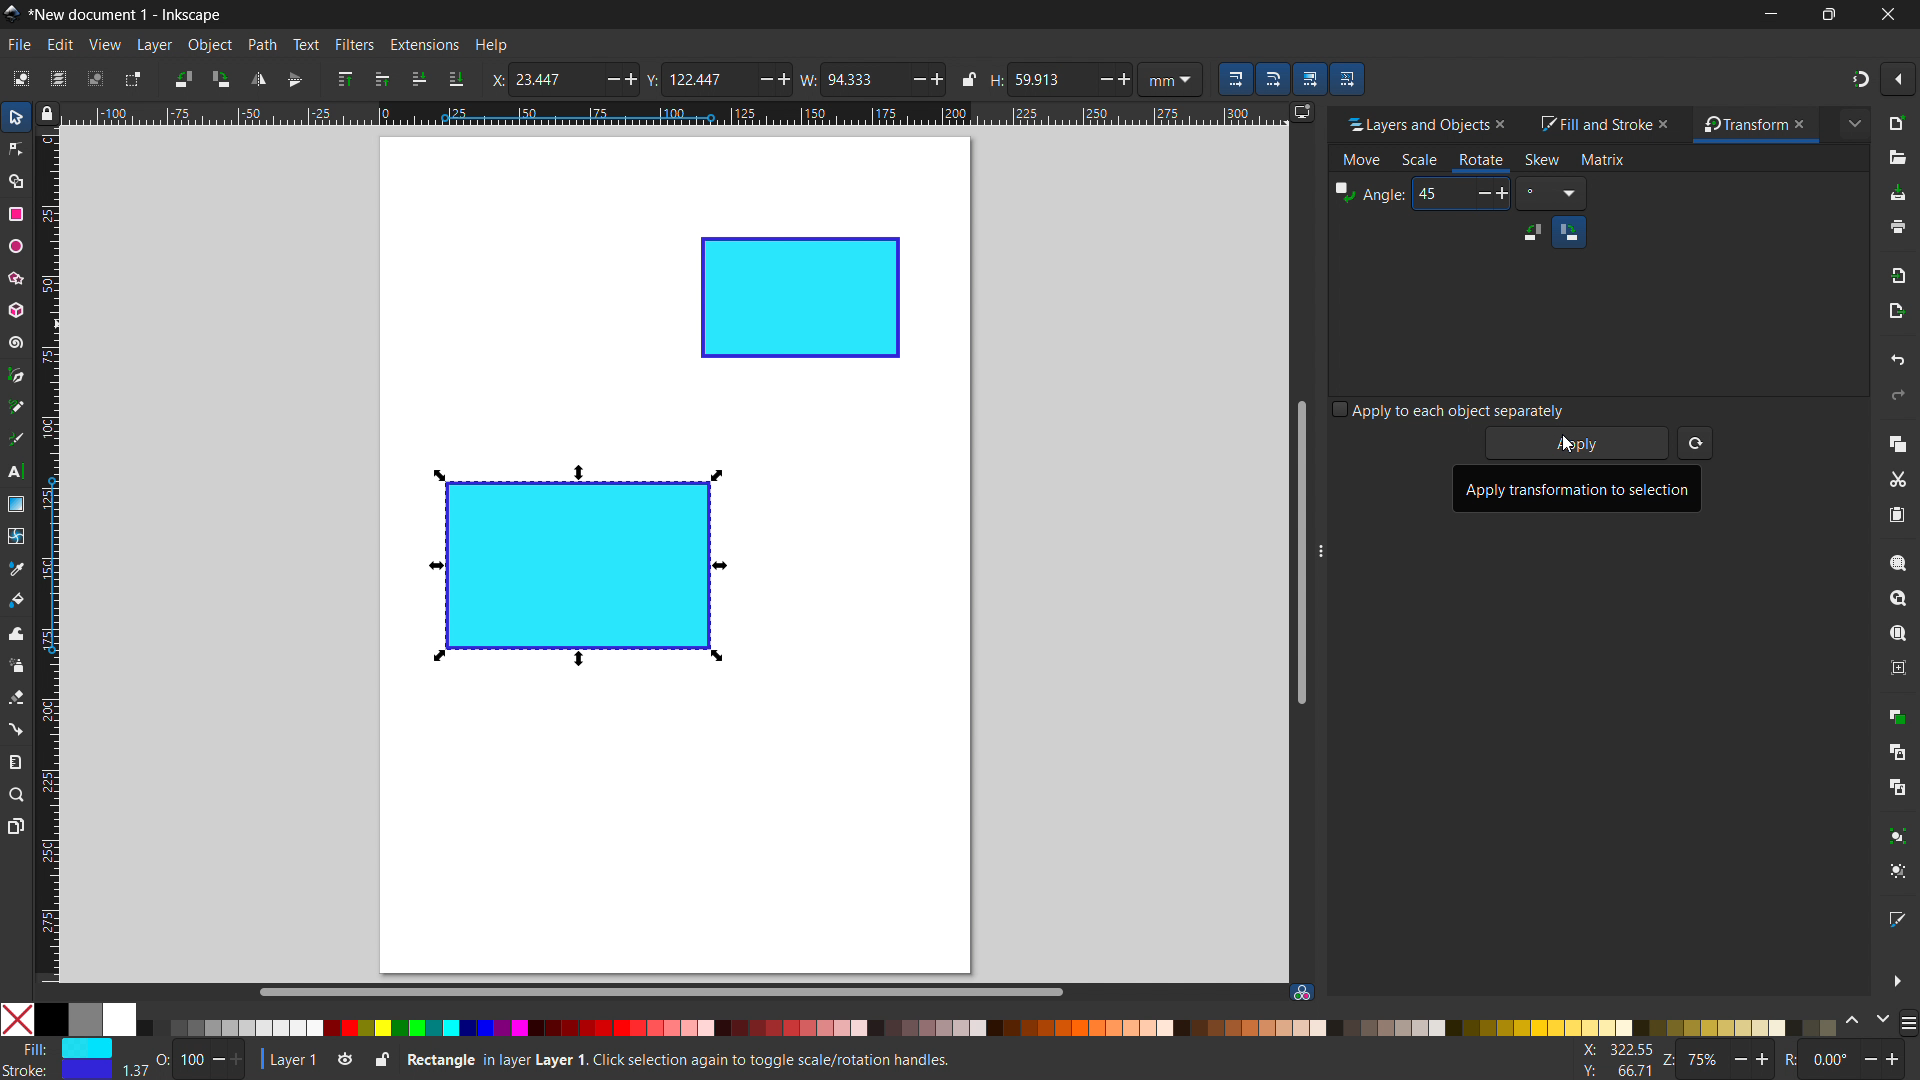 The image size is (1920, 1080). What do you see at coordinates (1419, 161) in the screenshot?
I see `scale` at bounding box center [1419, 161].